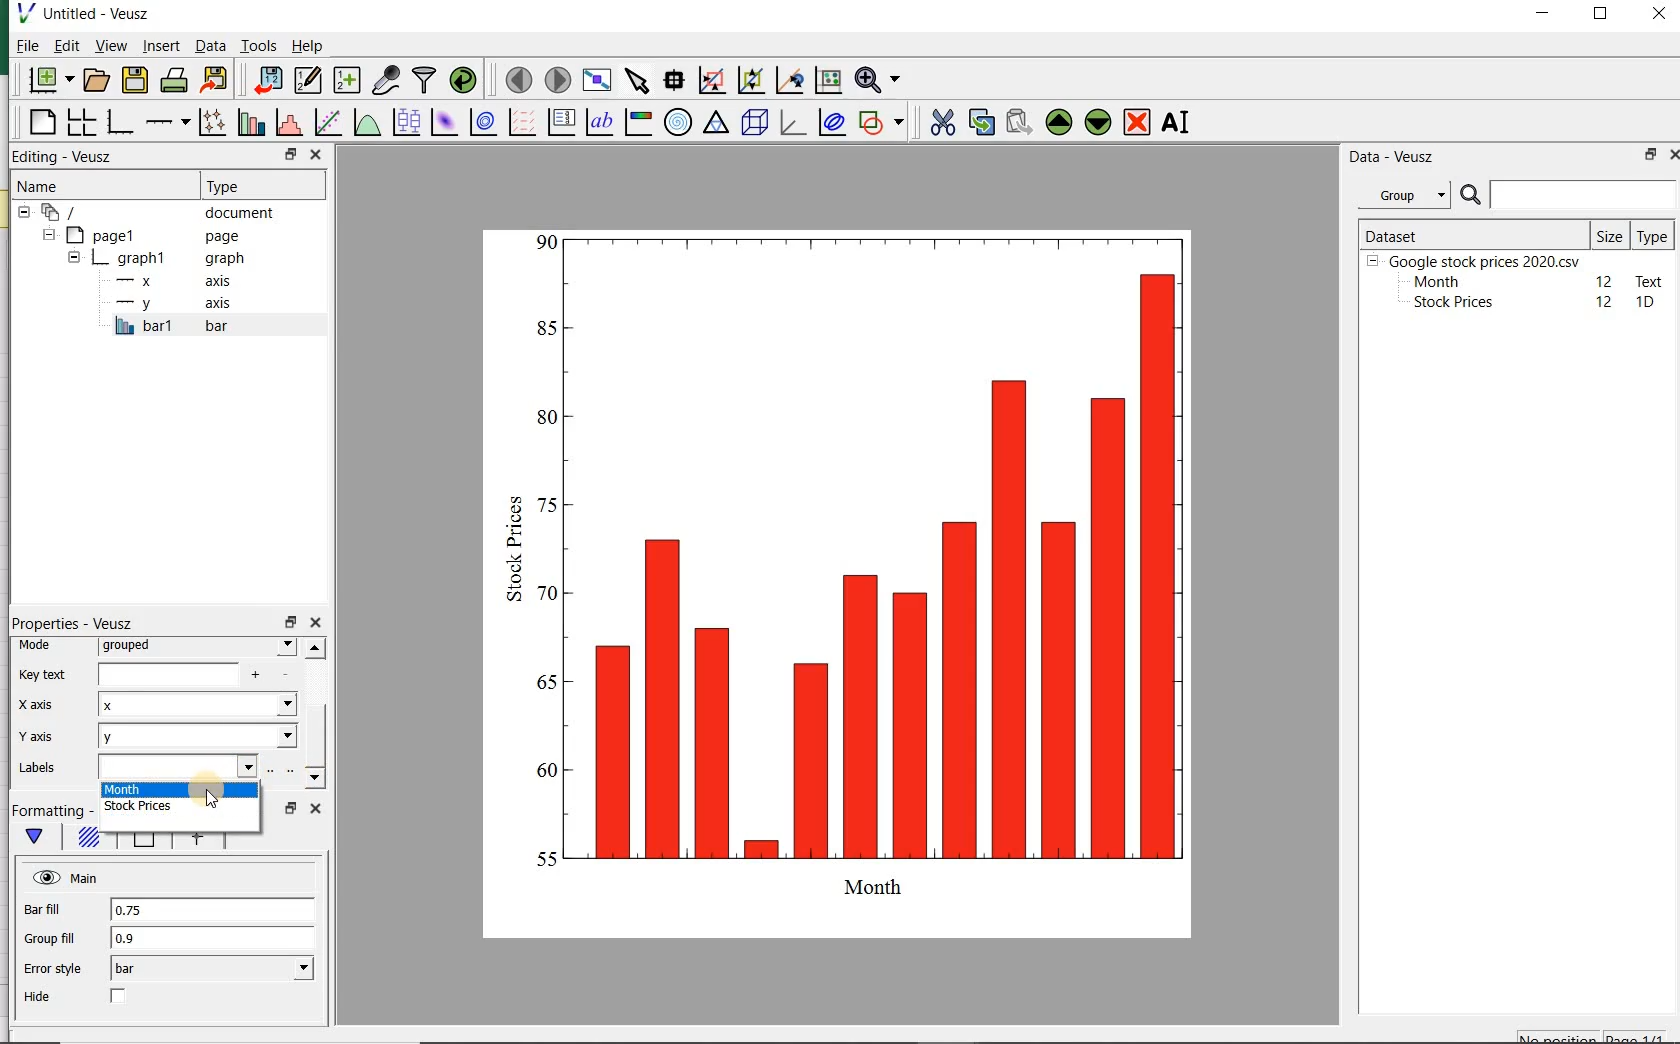 Image resolution: width=1680 pixels, height=1044 pixels. I want to click on click to recenter graph axes, so click(787, 81).